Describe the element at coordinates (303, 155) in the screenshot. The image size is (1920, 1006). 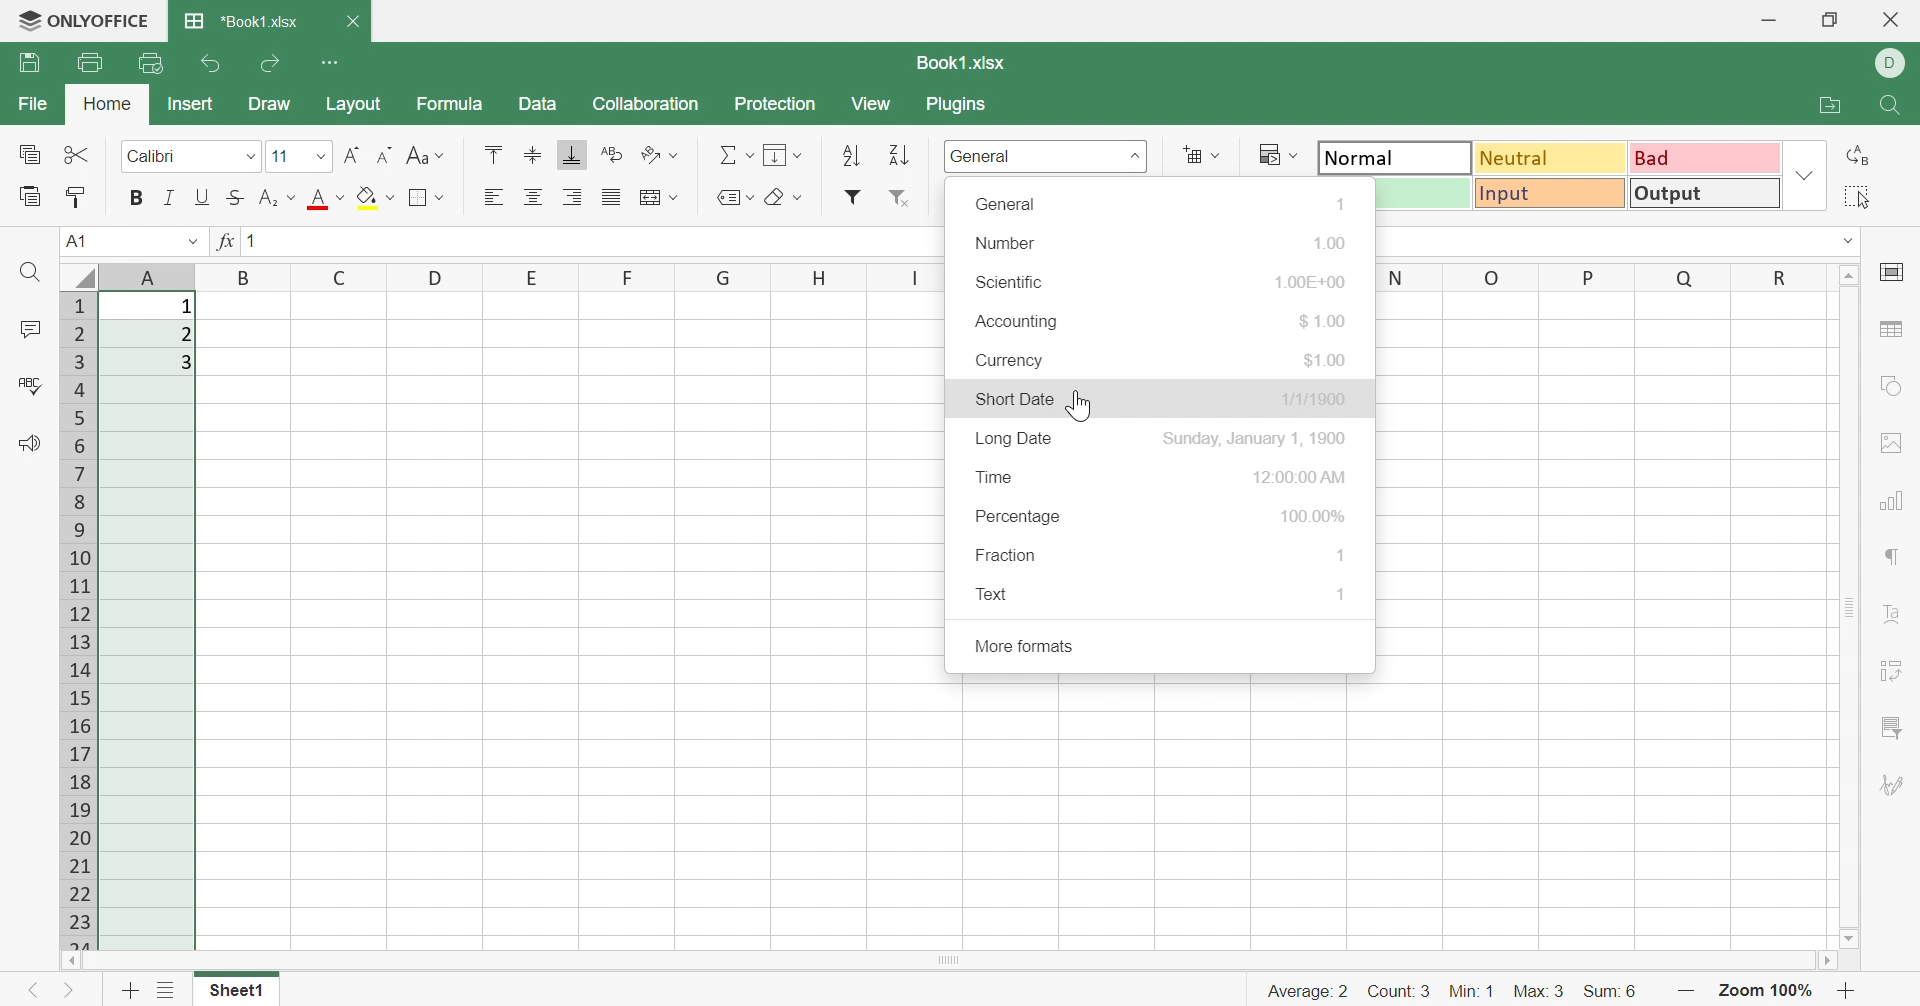
I see `Font` at that location.